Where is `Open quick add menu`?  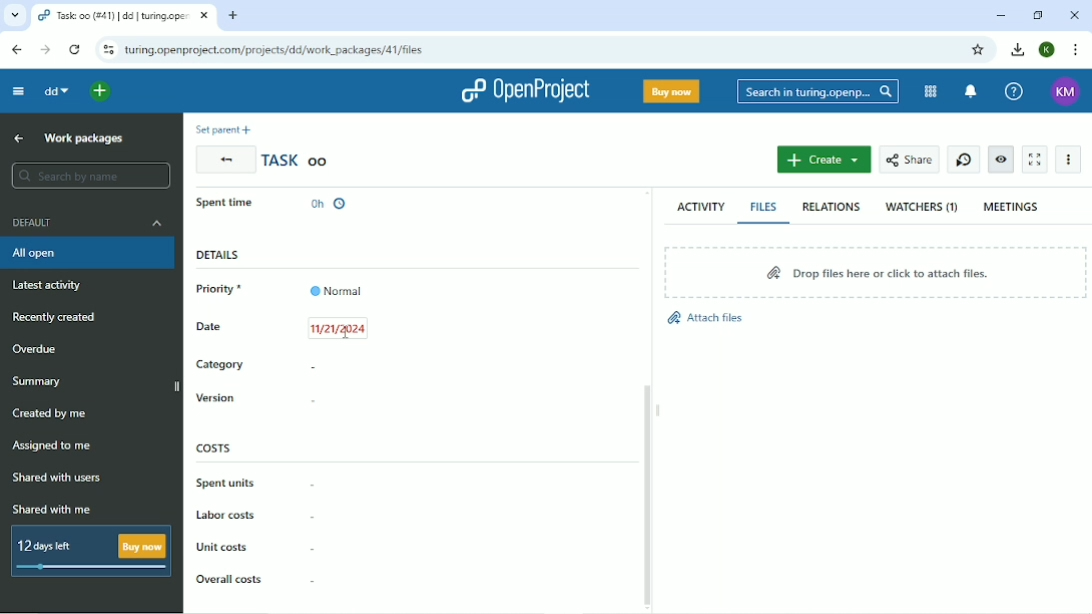 Open quick add menu is located at coordinates (101, 91).